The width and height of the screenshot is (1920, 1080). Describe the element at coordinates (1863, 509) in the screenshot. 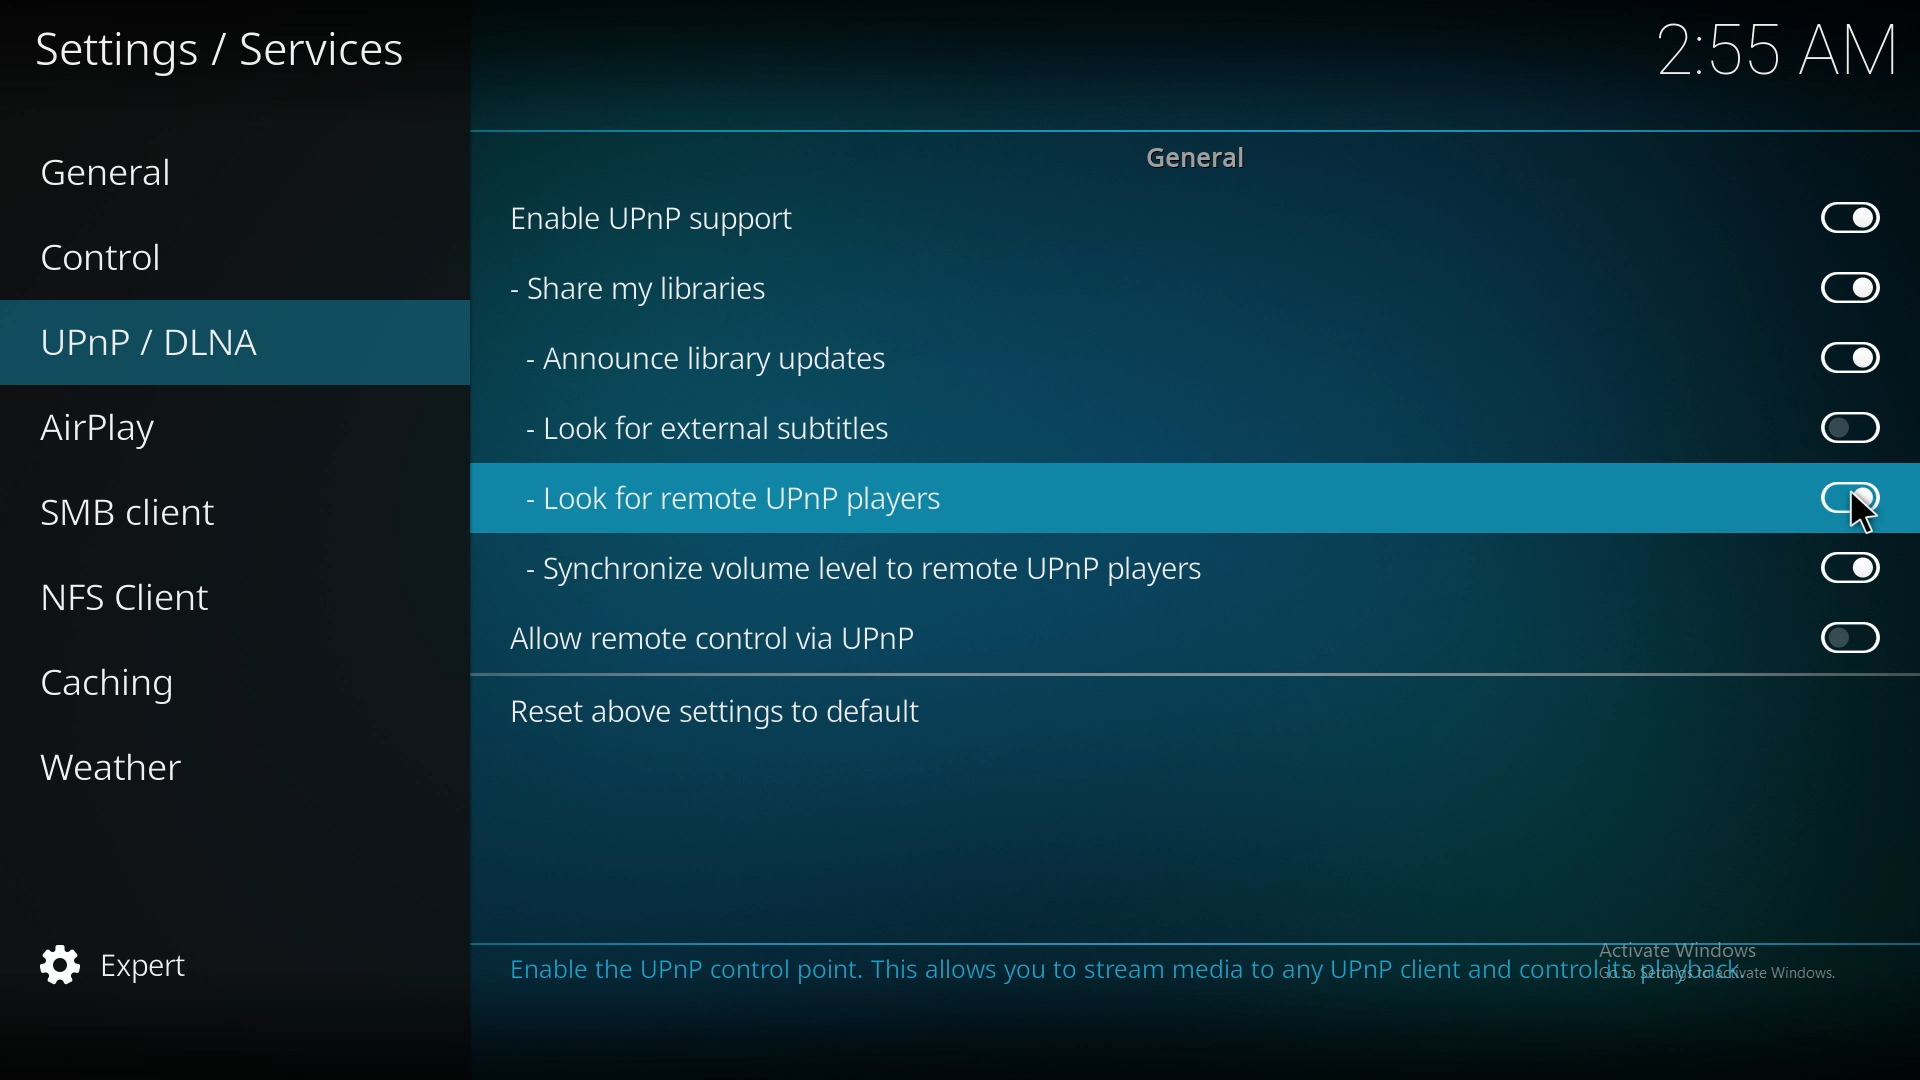

I see `pointer cursor` at that location.